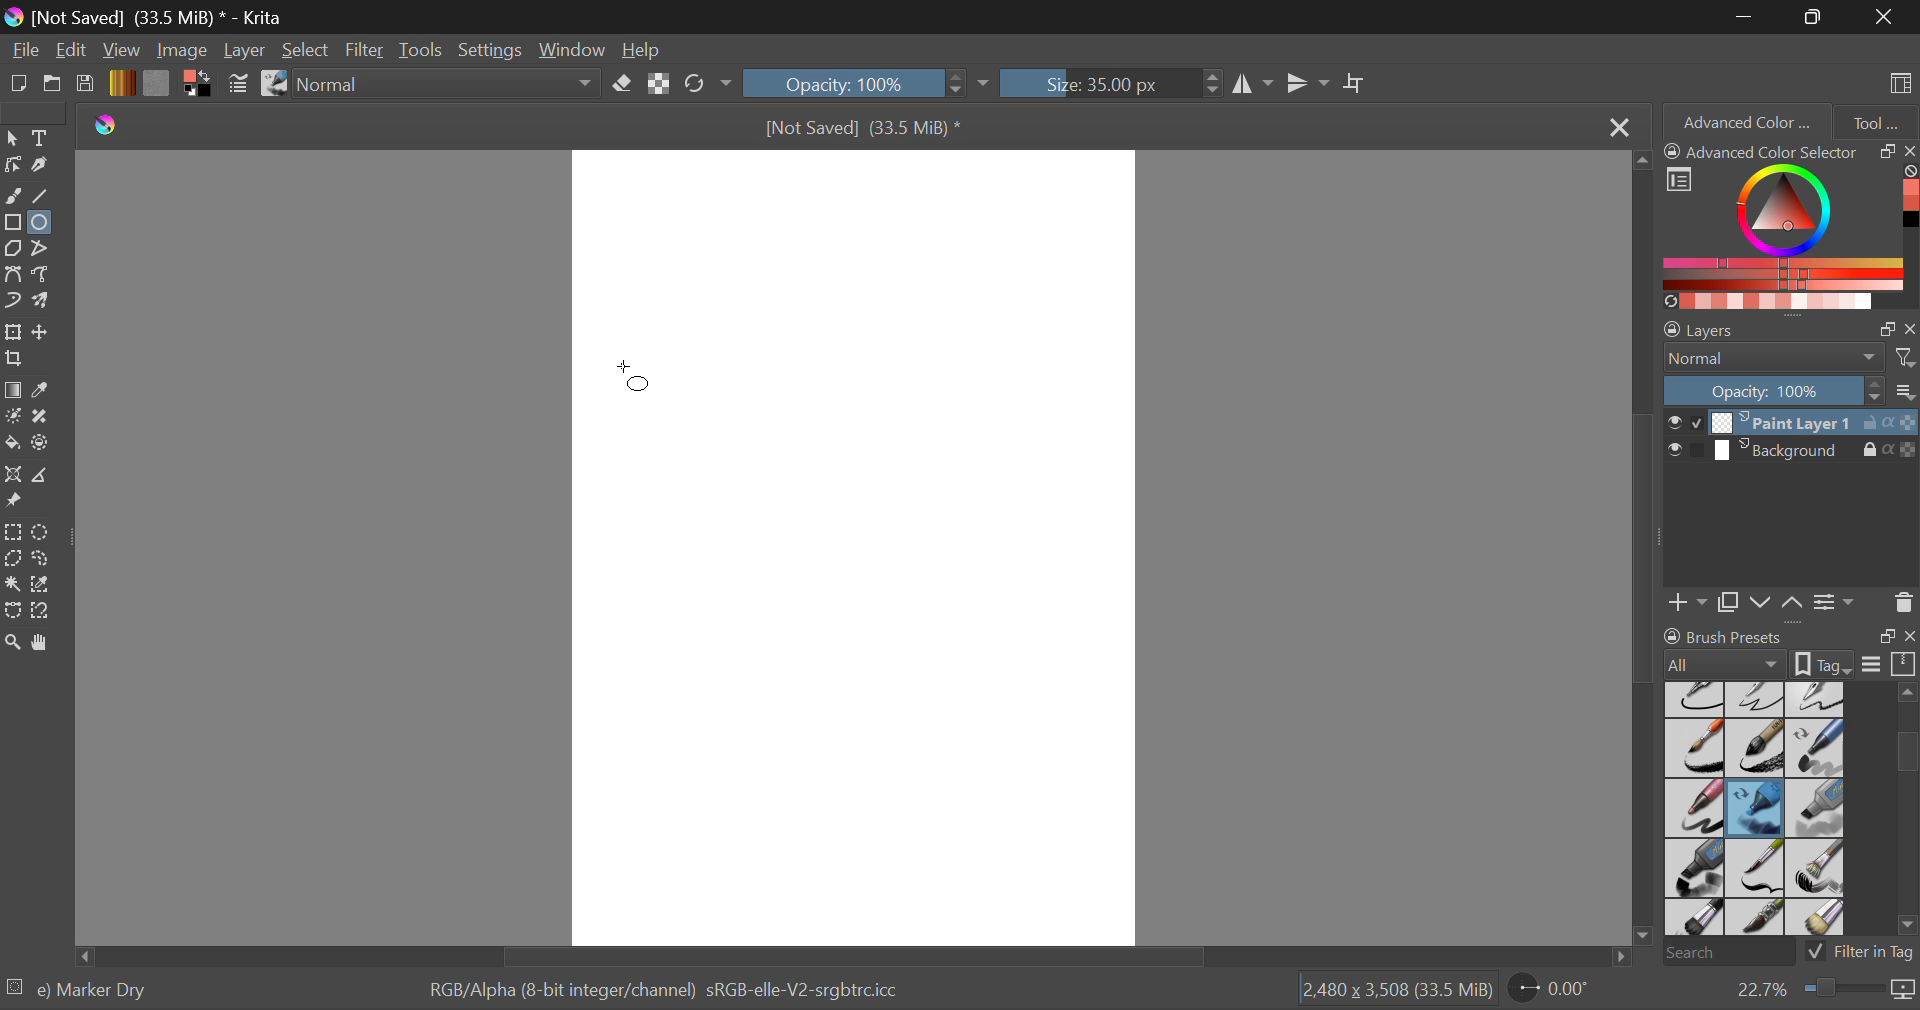 This screenshot has height=1010, width=1920. What do you see at coordinates (42, 444) in the screenshot?
I see `Enclose and Fill Tool` at bounding box center [42, 444].